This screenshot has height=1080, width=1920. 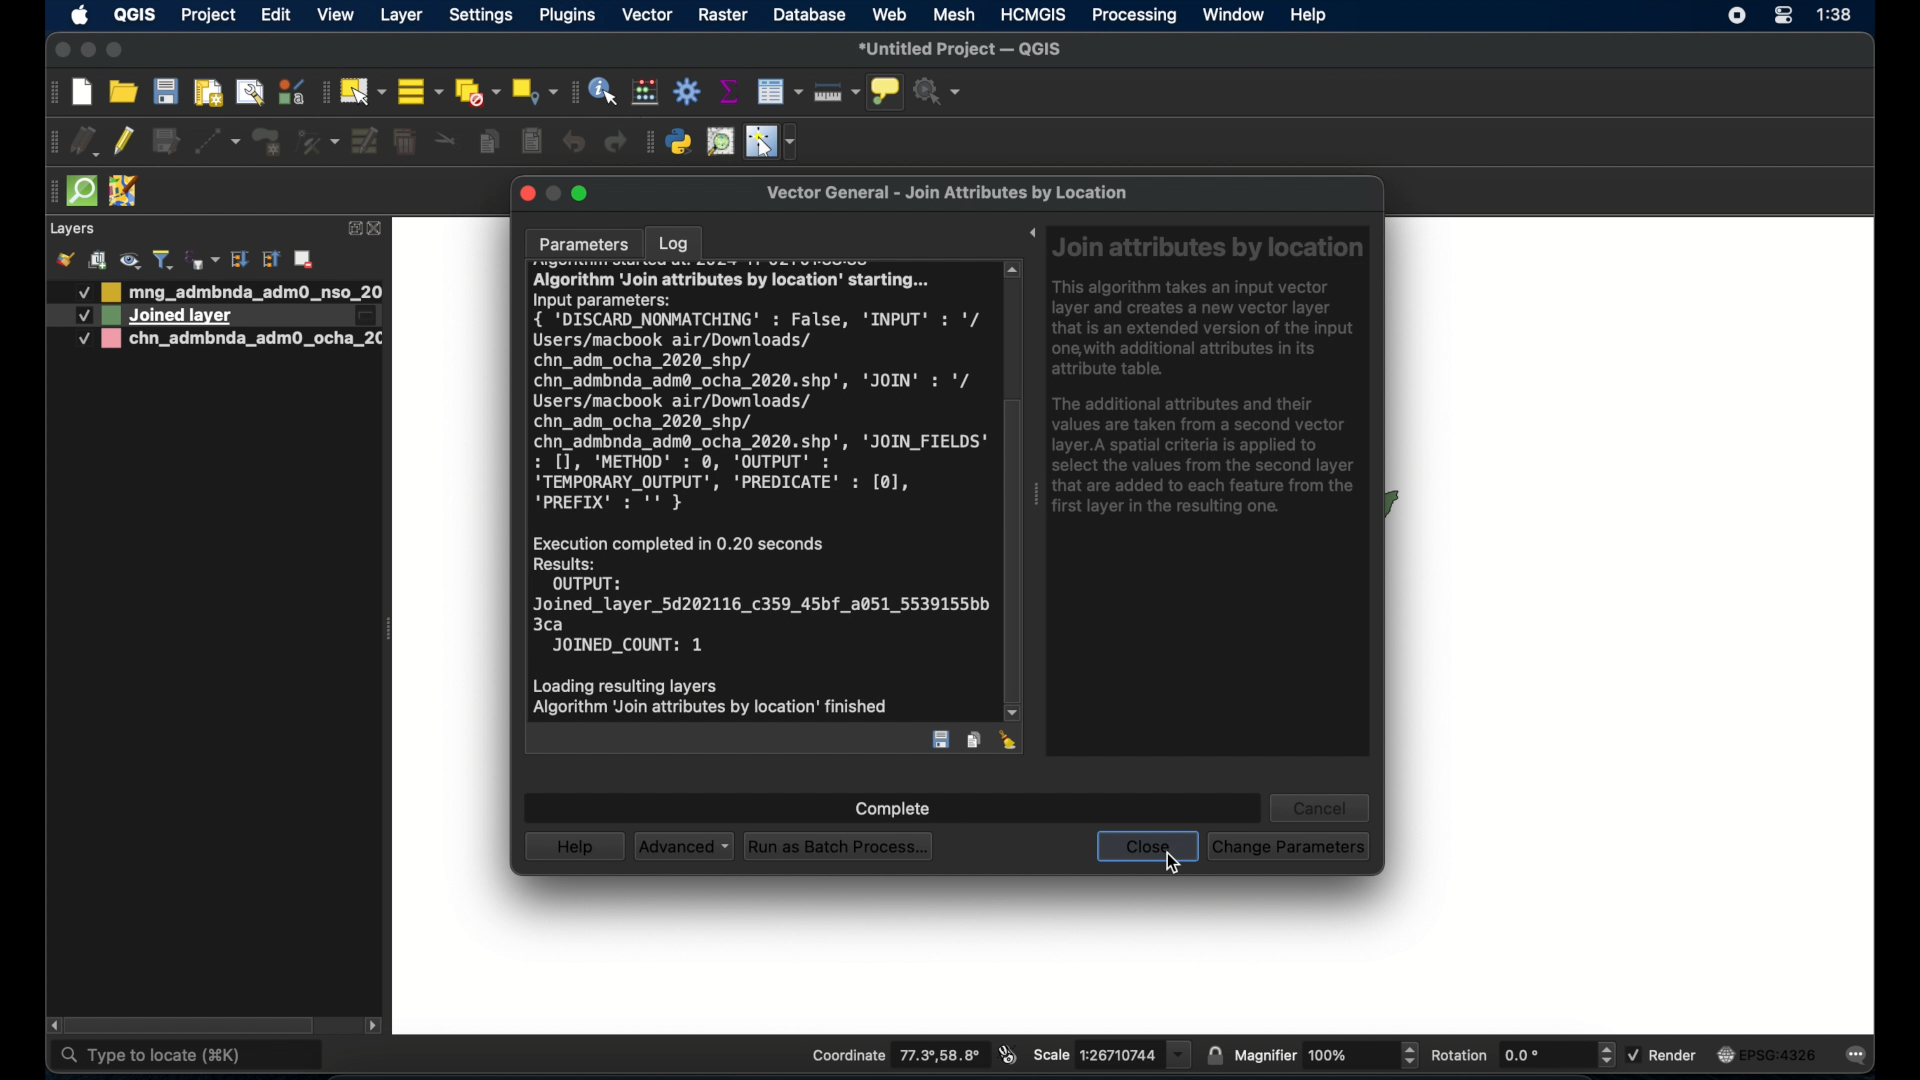 I want to click on manage map themes, so click(x=129, y=260).